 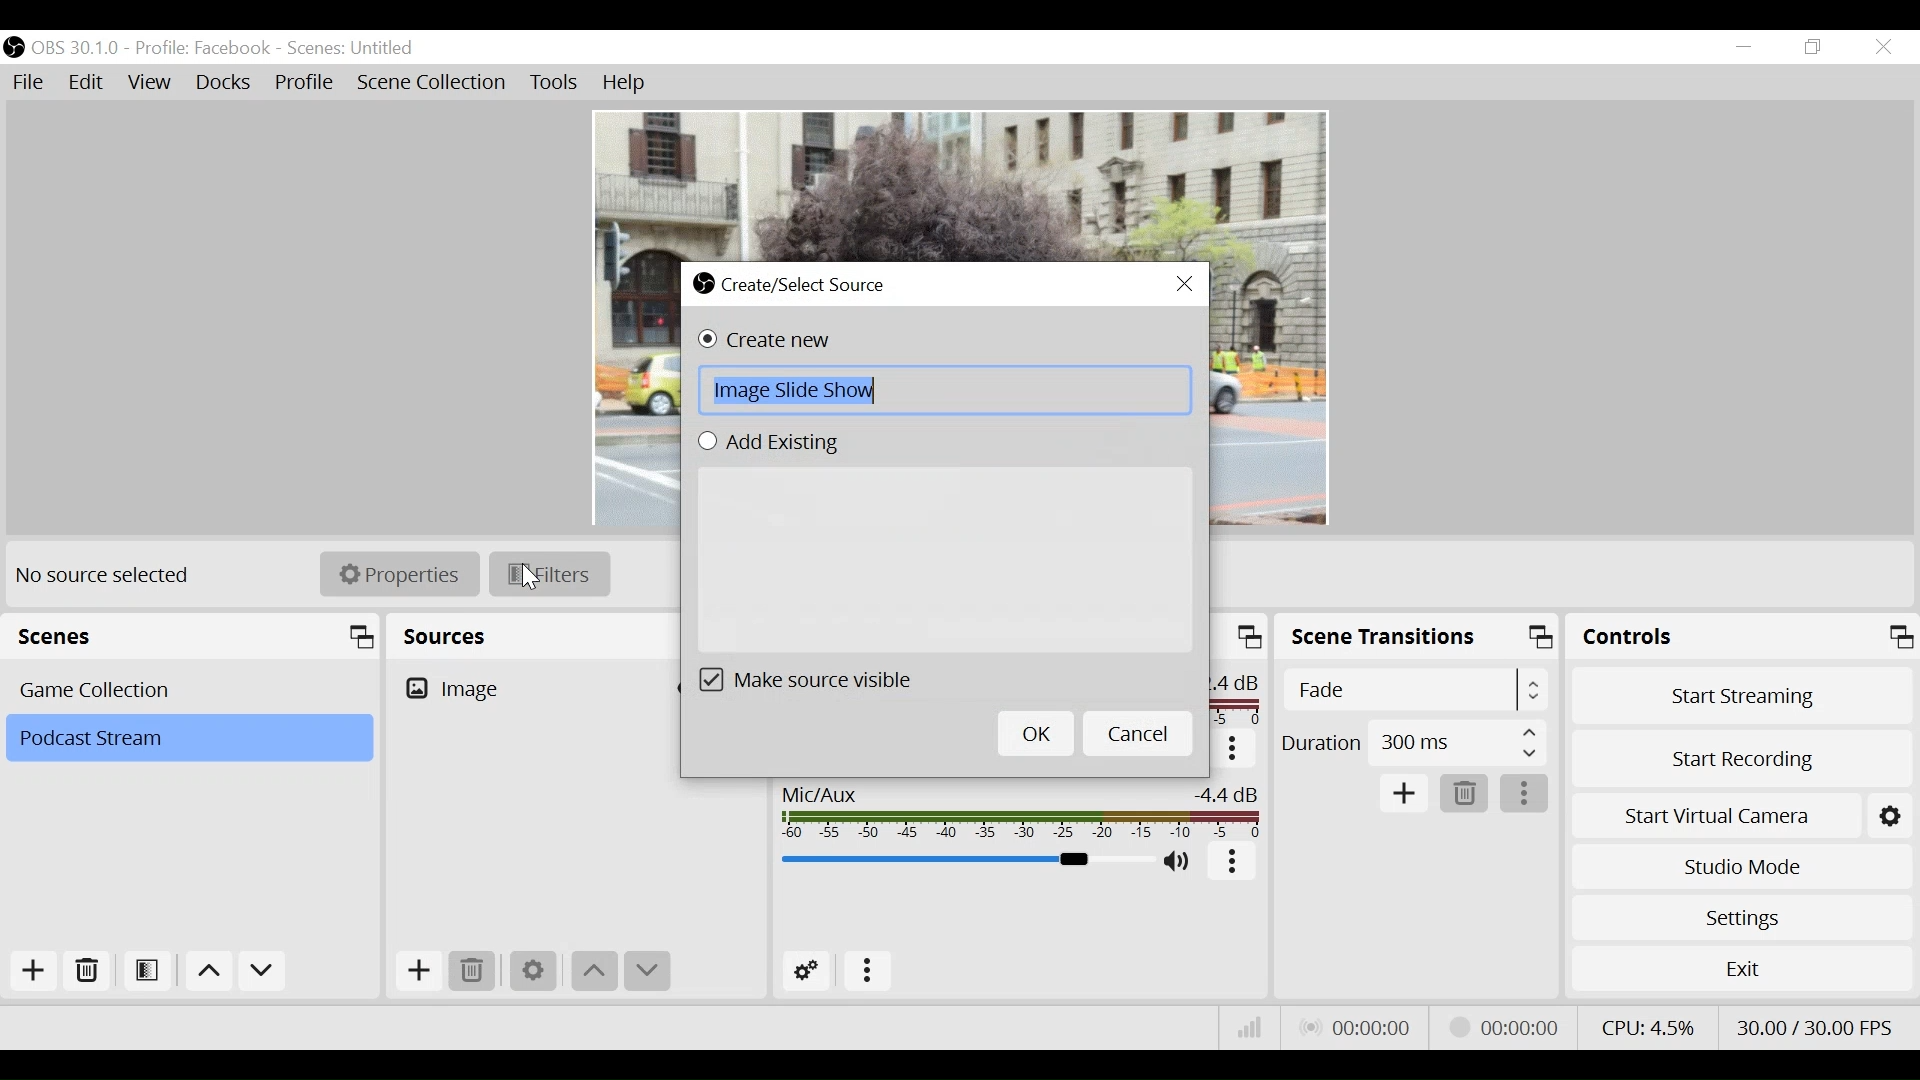 I want to click on Existing Source Name, so click(x=944, y=561).